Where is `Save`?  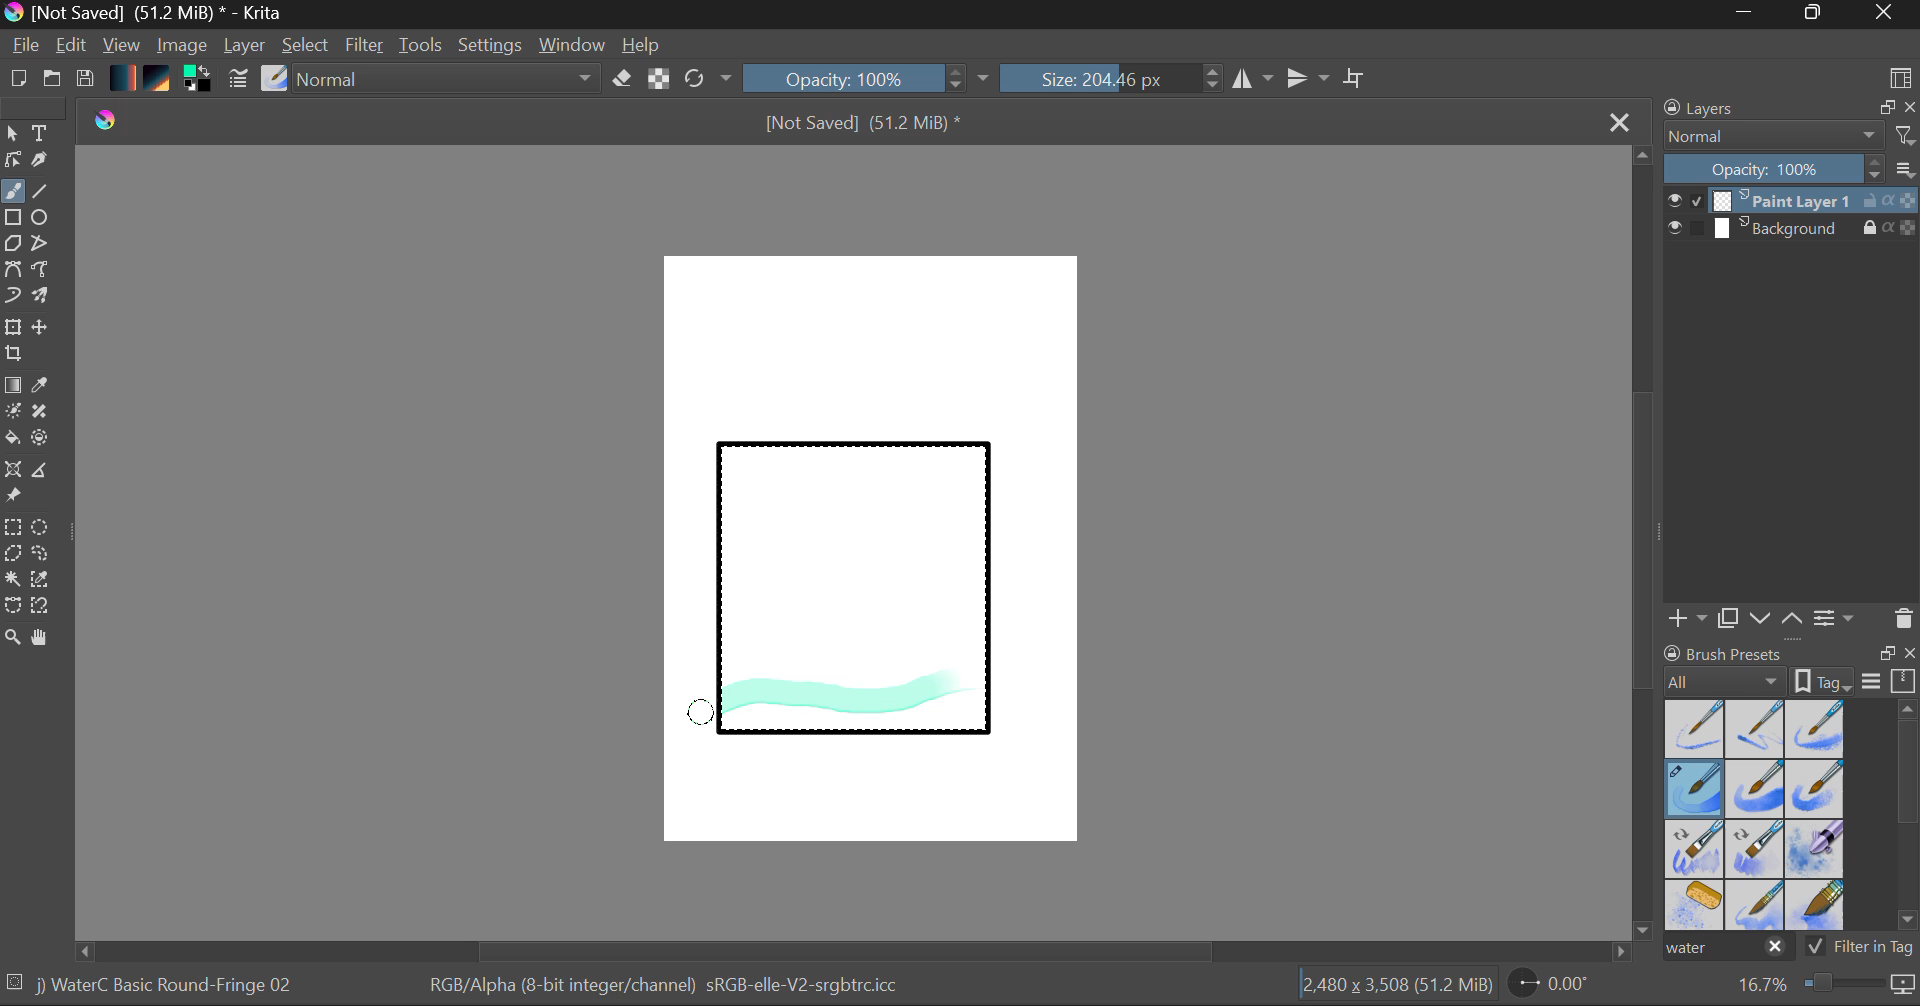 Save is located at coordinates (84, 80).